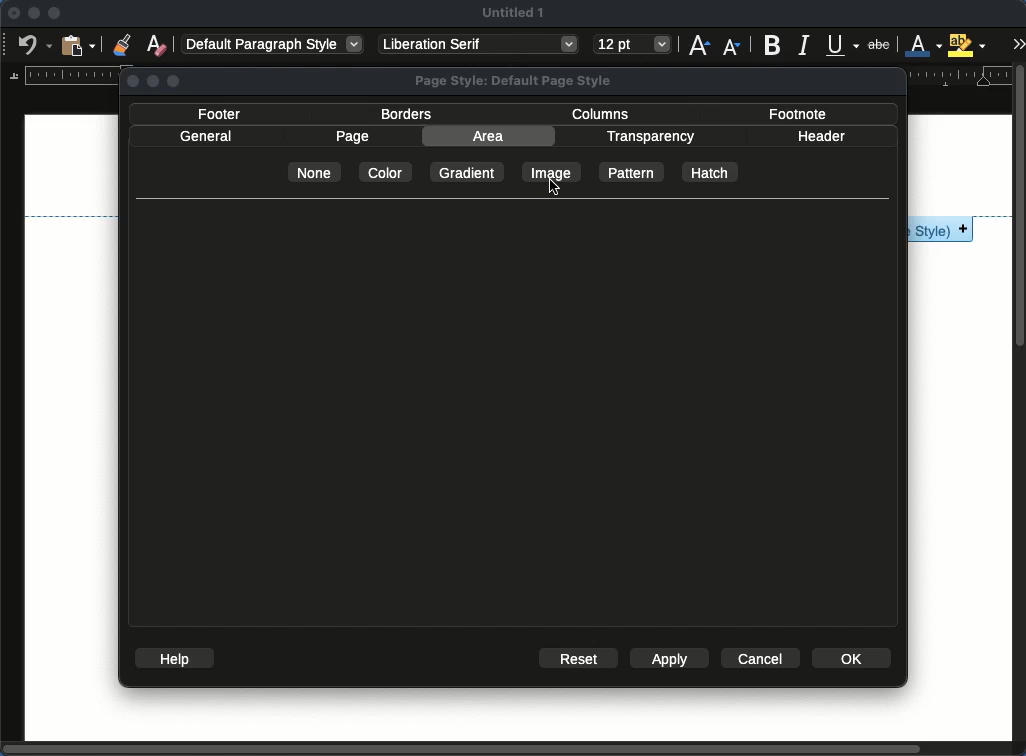 This screenshot has height=756, width=1026. Describe the element at coordinates (206, 137) in the screenshot. I see `general` at that location.